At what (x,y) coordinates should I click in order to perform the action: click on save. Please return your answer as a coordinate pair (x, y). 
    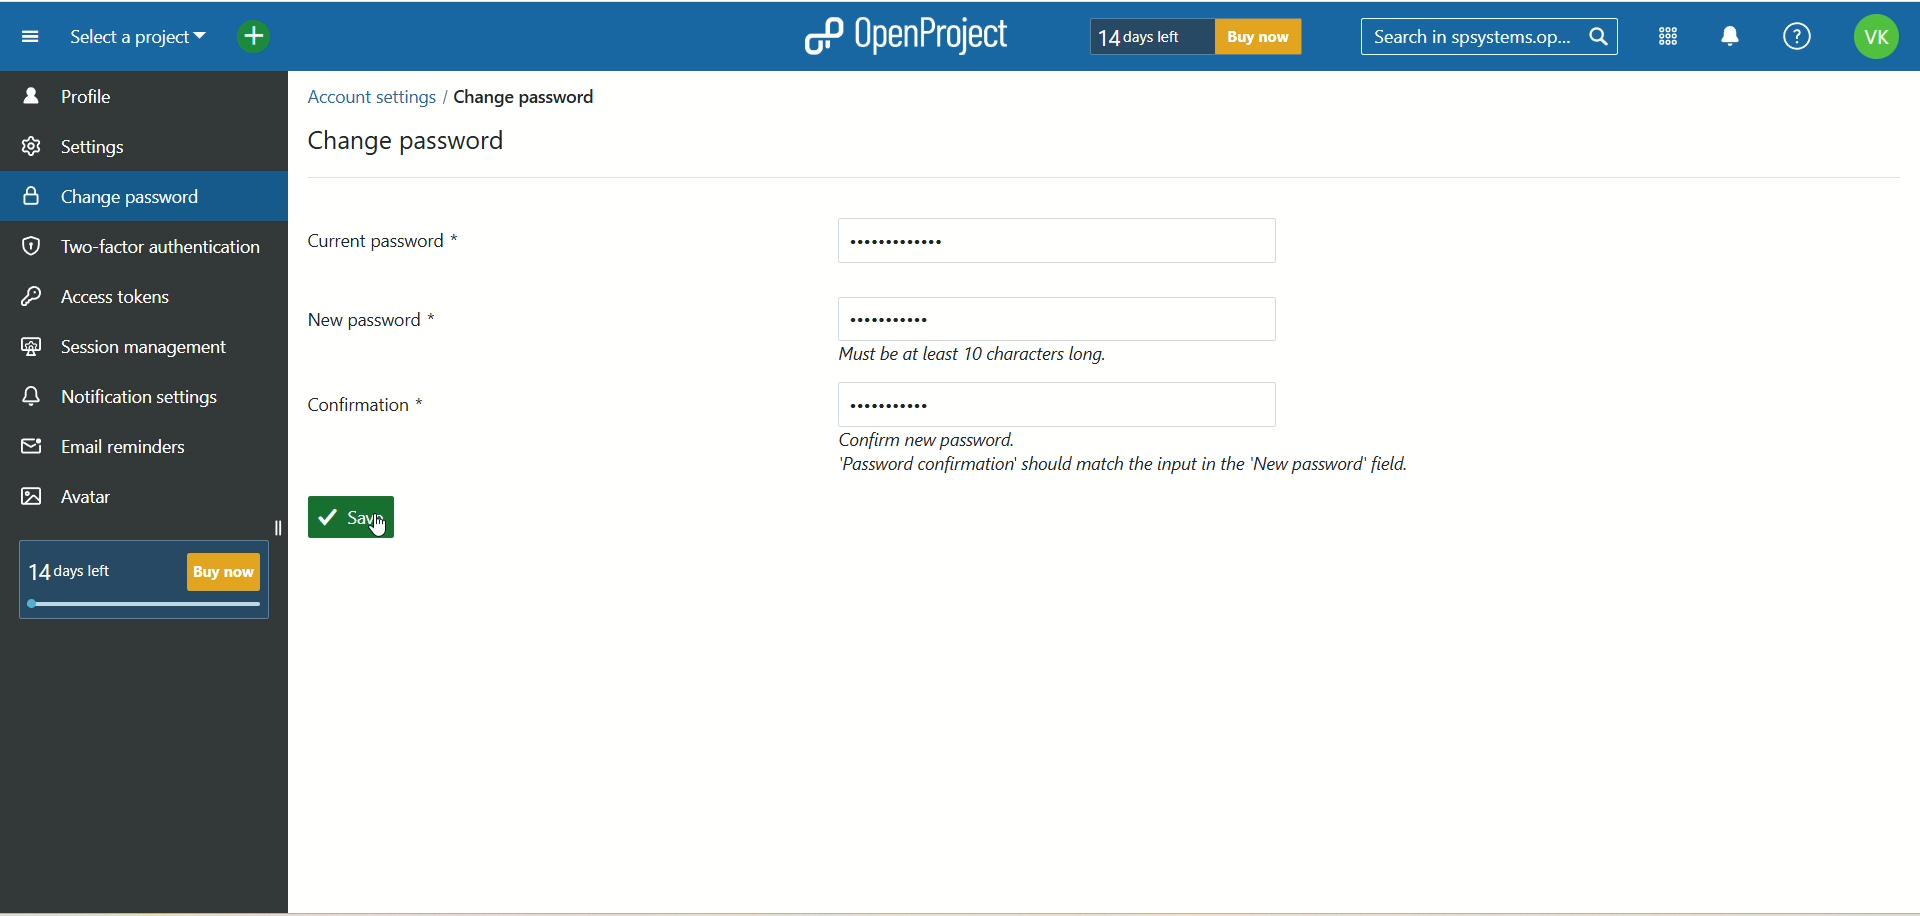
    Looking at the image, I should click on (362, 520).